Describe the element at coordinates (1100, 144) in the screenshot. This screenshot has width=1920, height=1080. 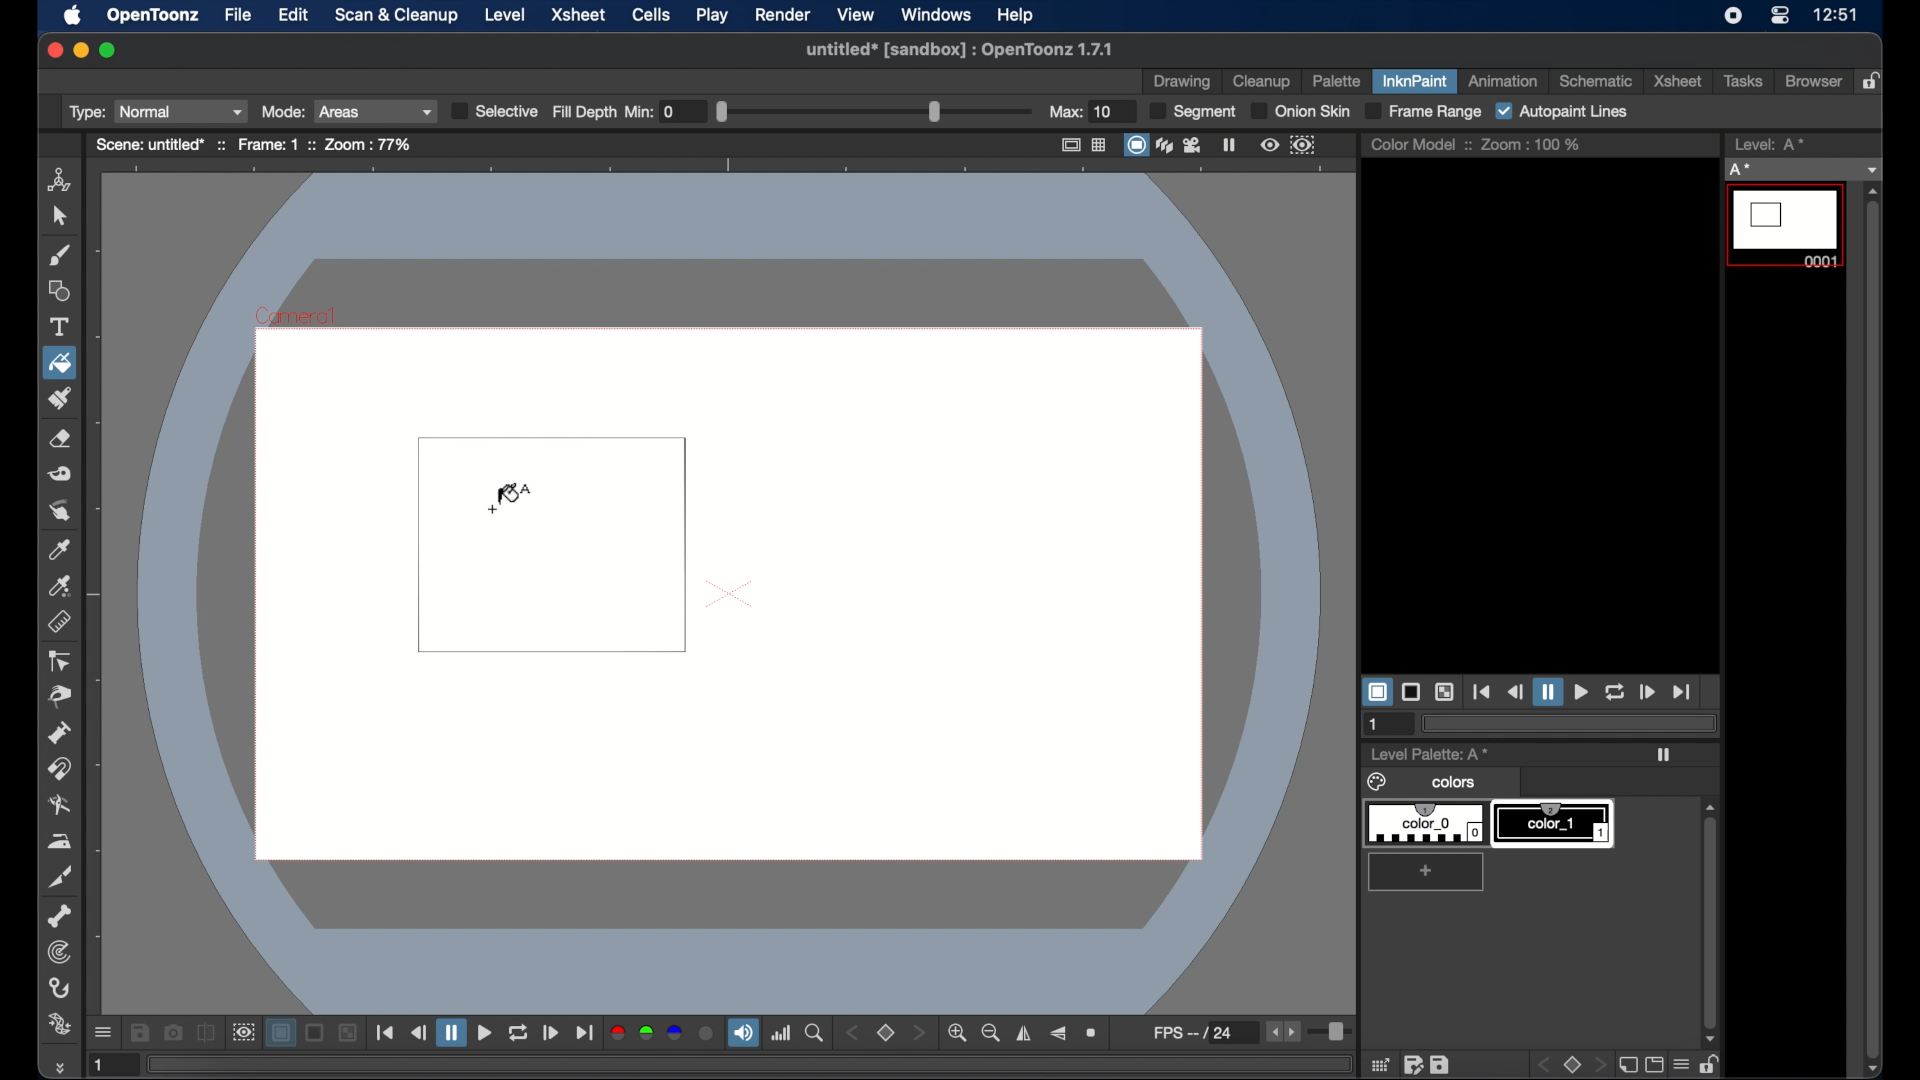
I see `field guide` at that location.